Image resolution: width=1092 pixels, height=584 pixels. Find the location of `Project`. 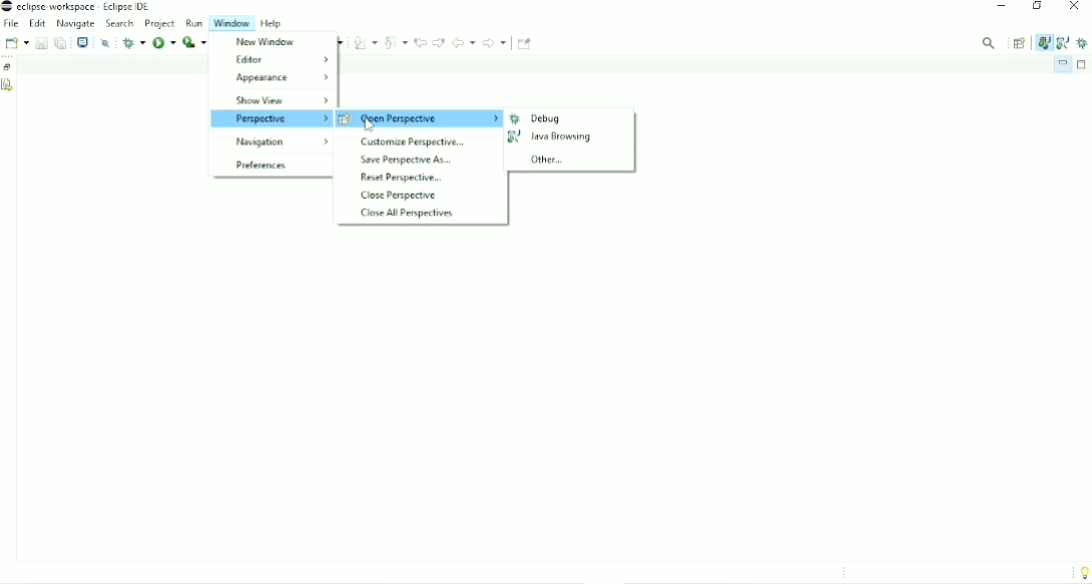

Project is located at coordinates (160, 23).